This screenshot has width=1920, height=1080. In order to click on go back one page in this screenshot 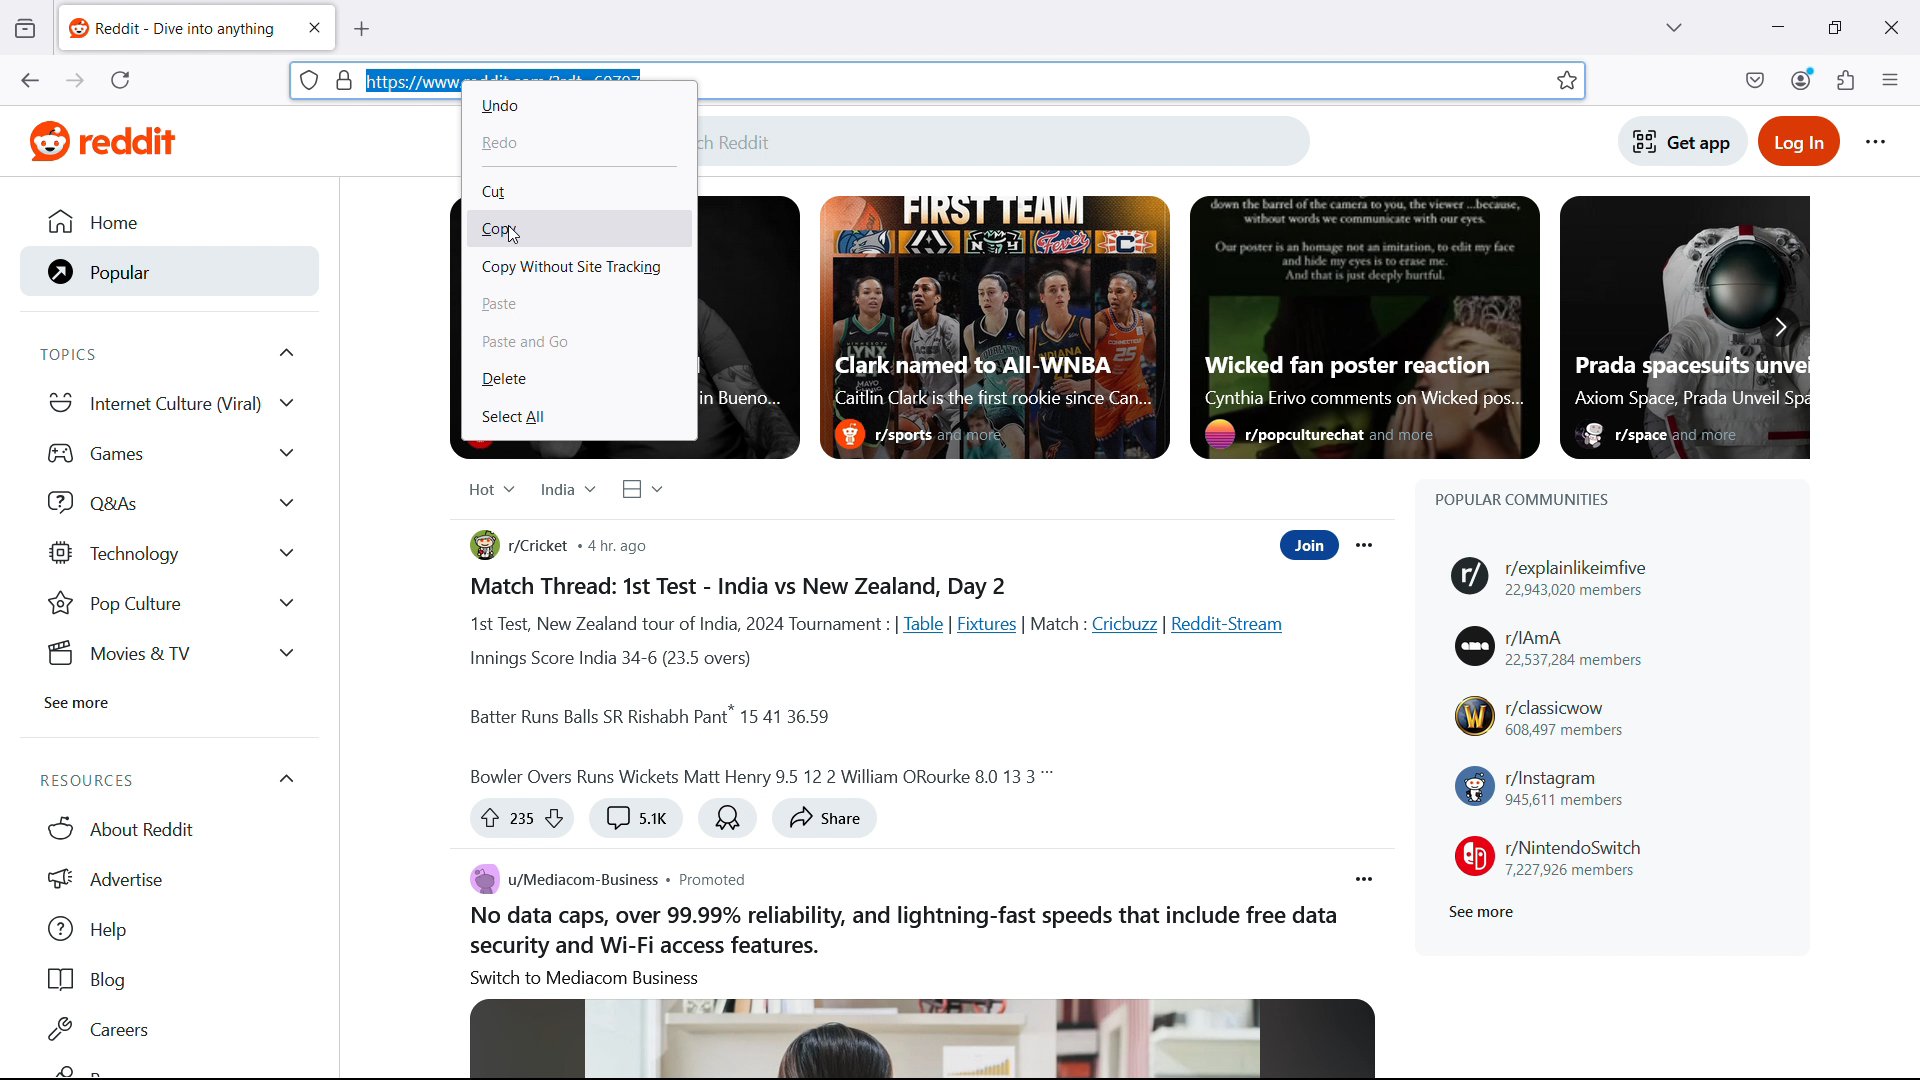, I will do `click(29, 79)`.